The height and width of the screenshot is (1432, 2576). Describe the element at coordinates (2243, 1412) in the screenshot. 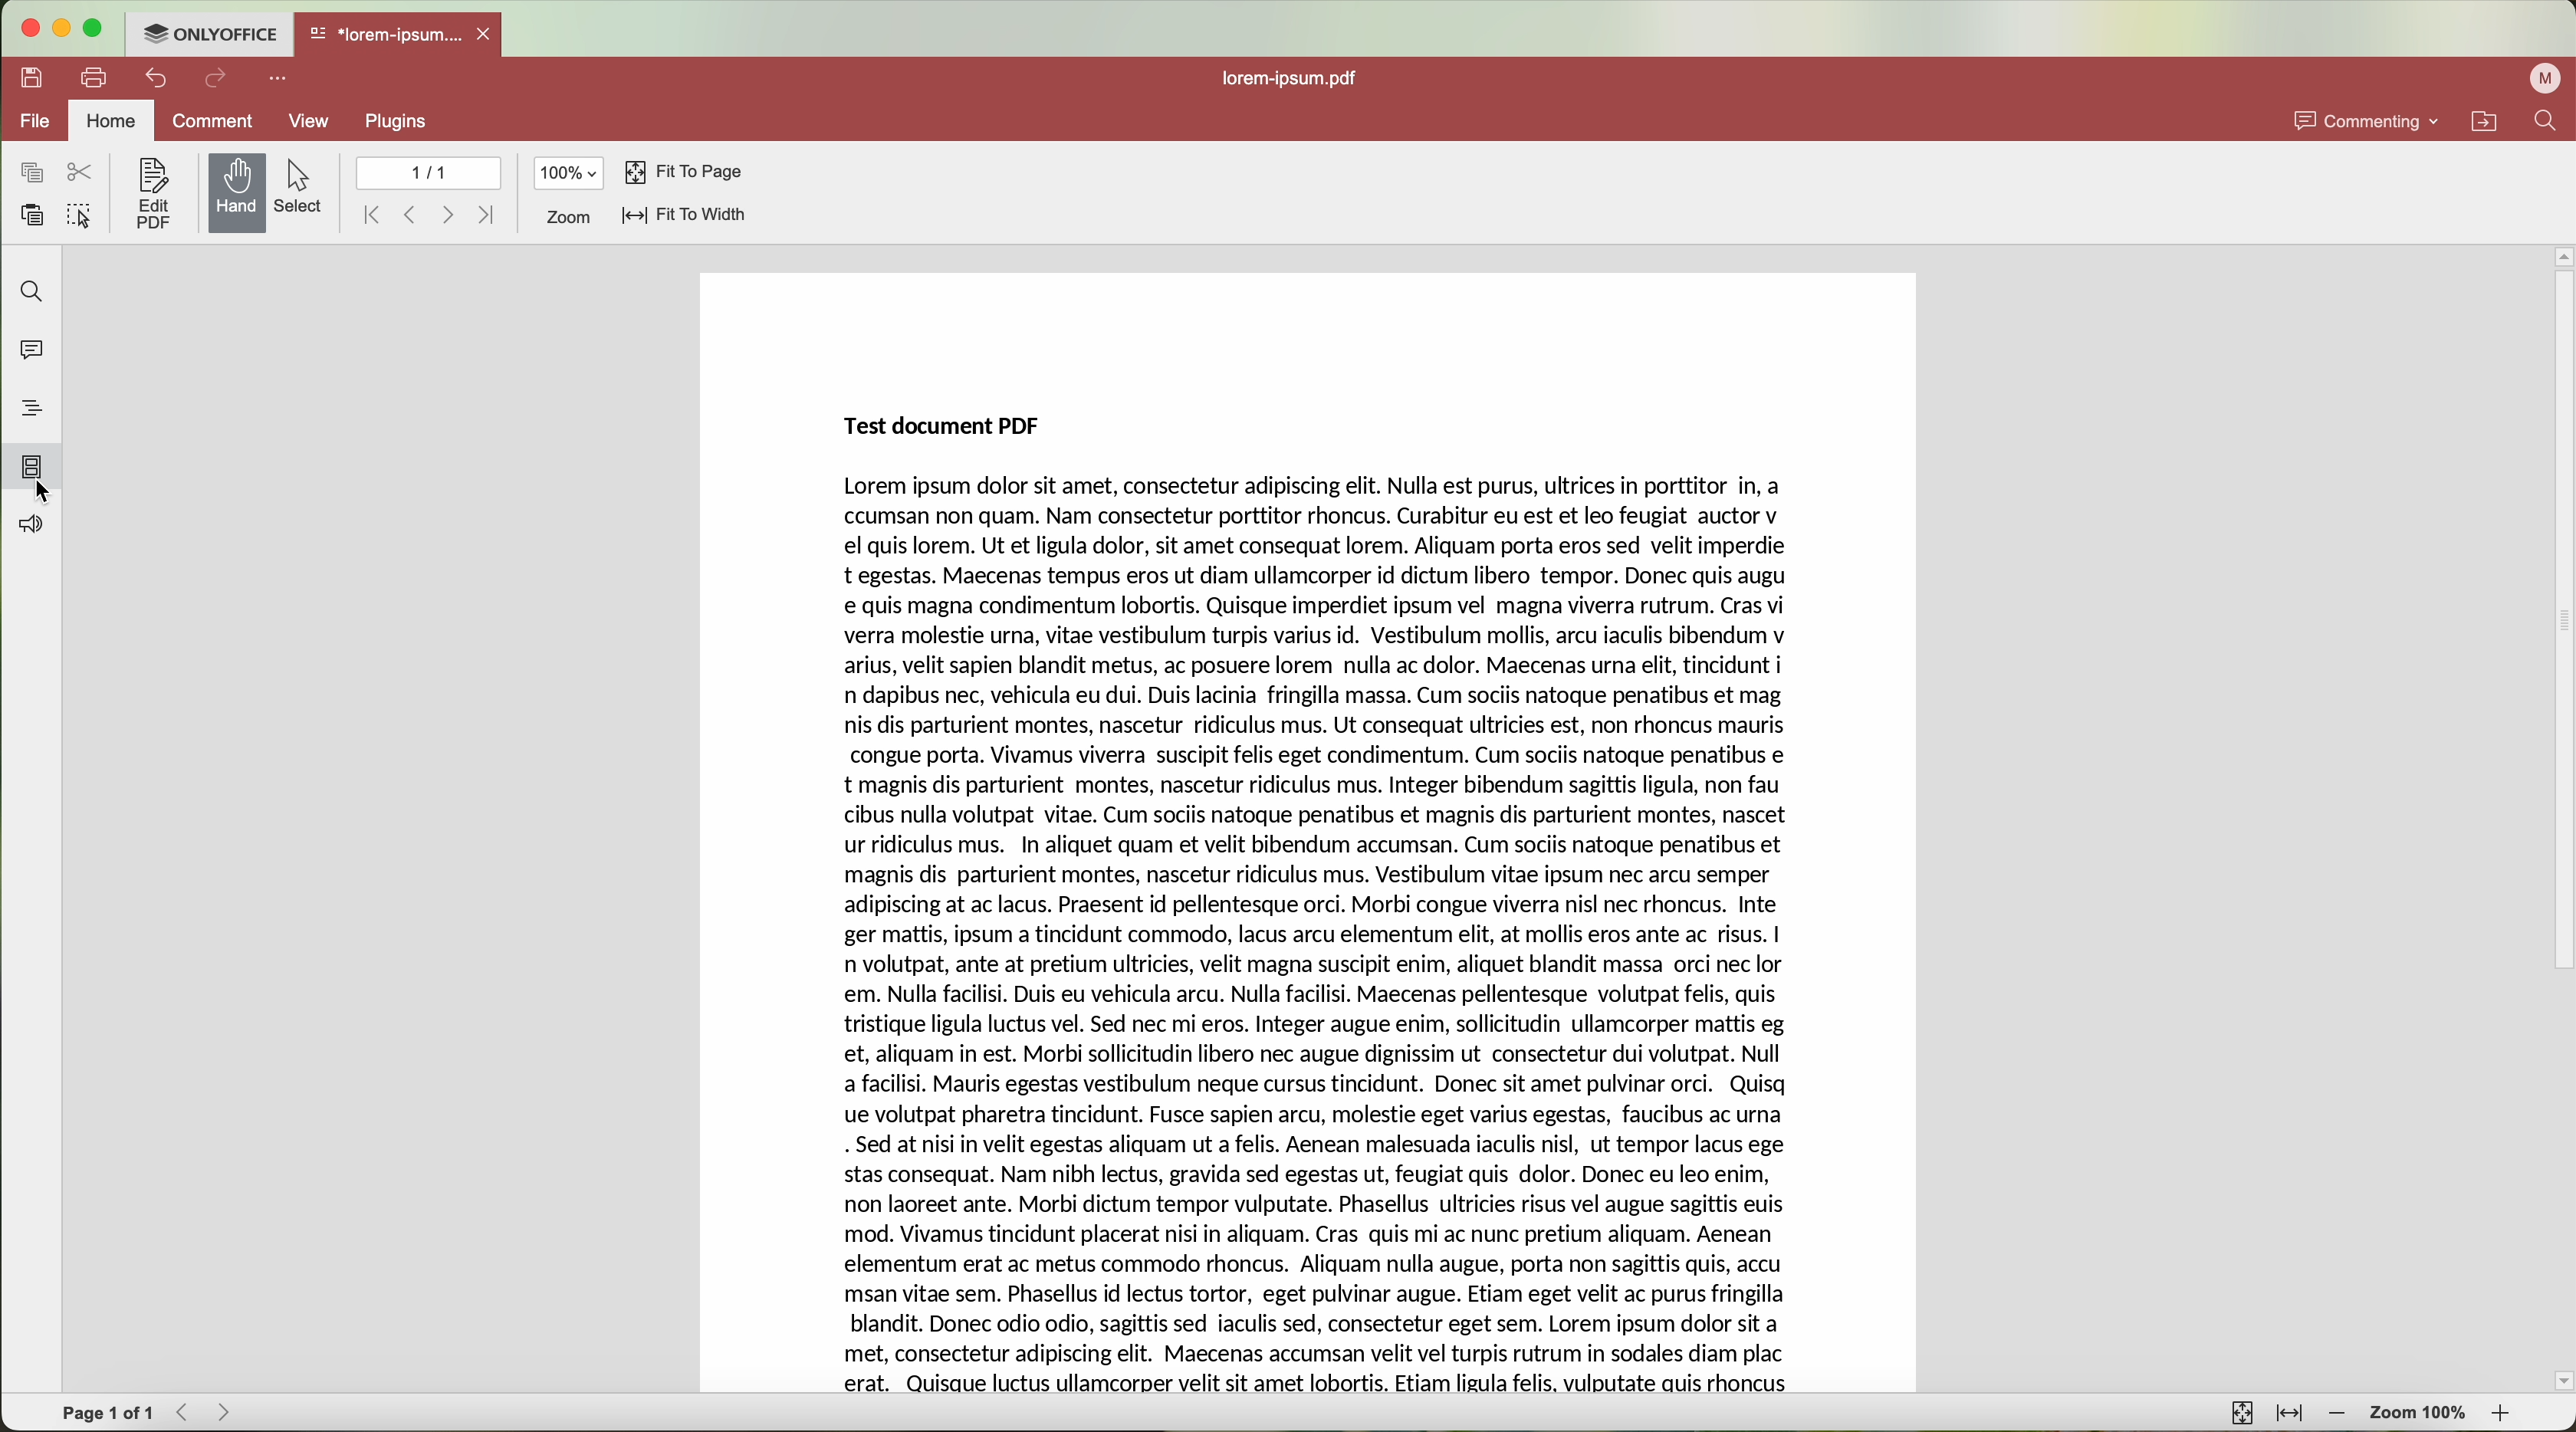

I see `fit to page` at that location.